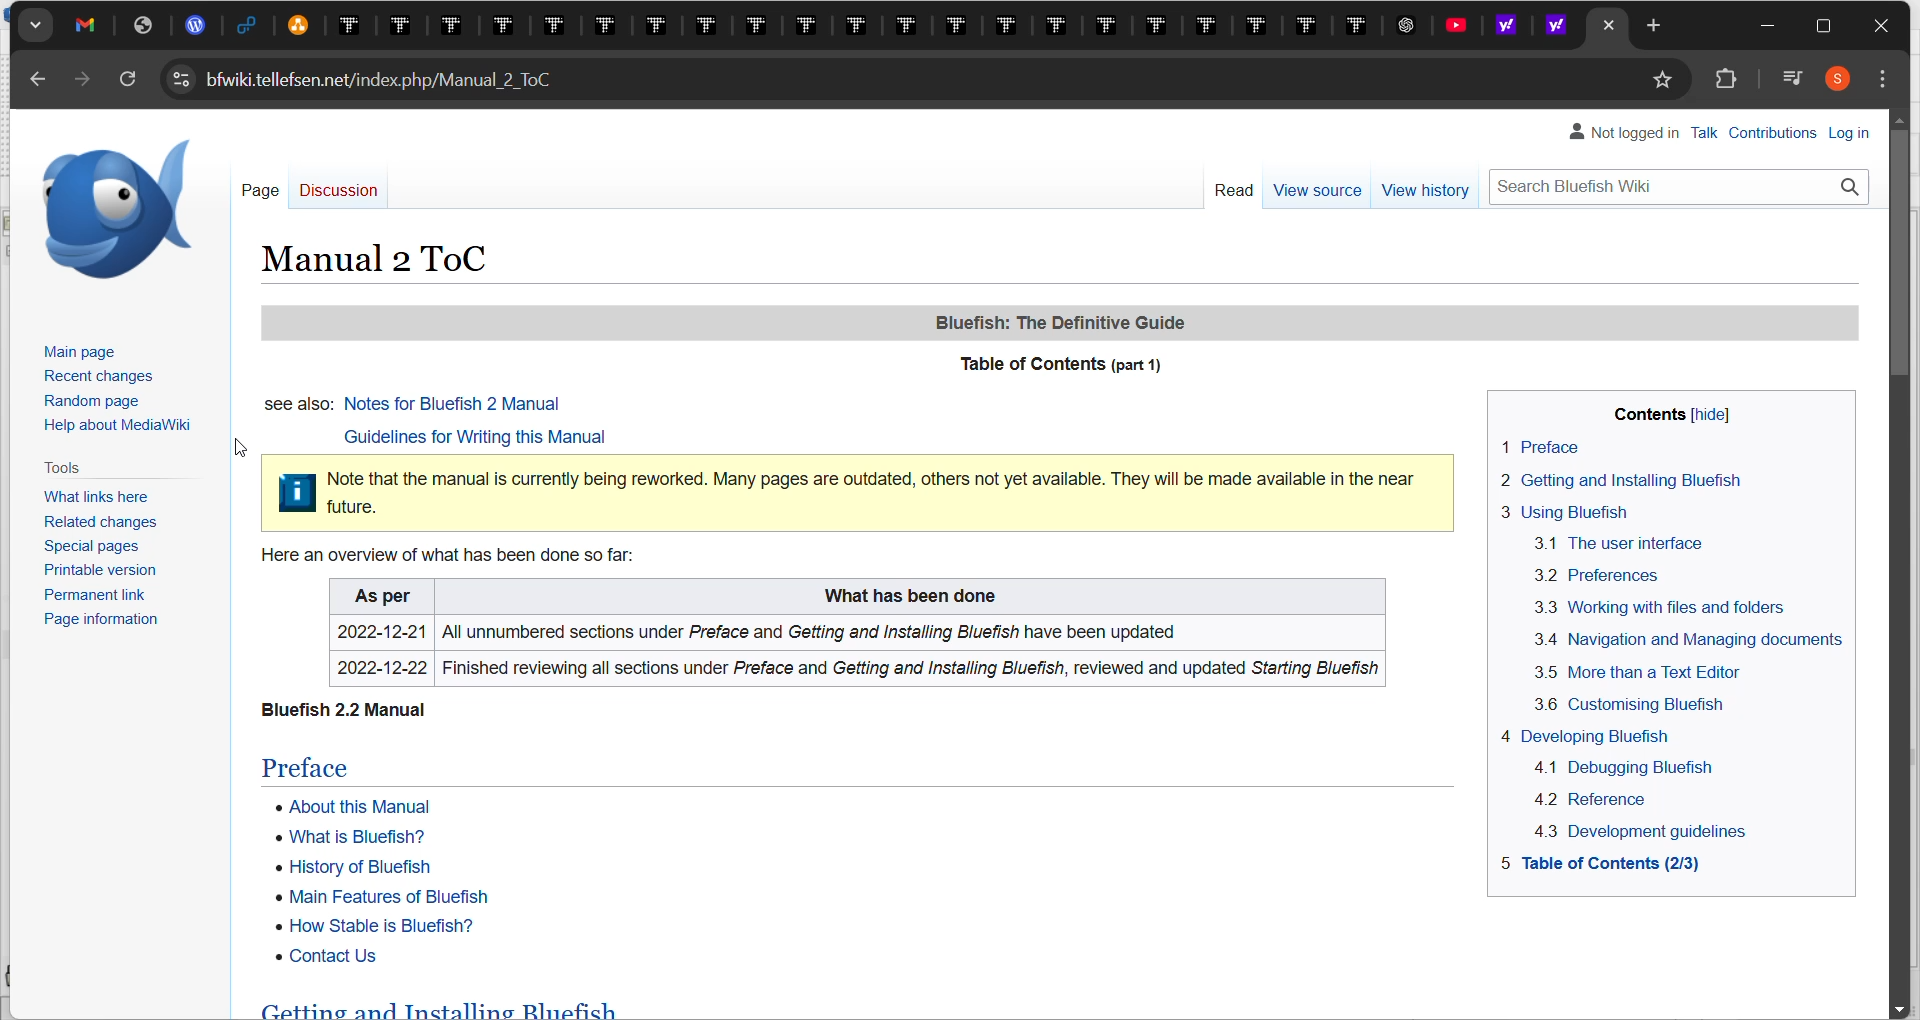  I want to click on contributions, so click(1780, 134).